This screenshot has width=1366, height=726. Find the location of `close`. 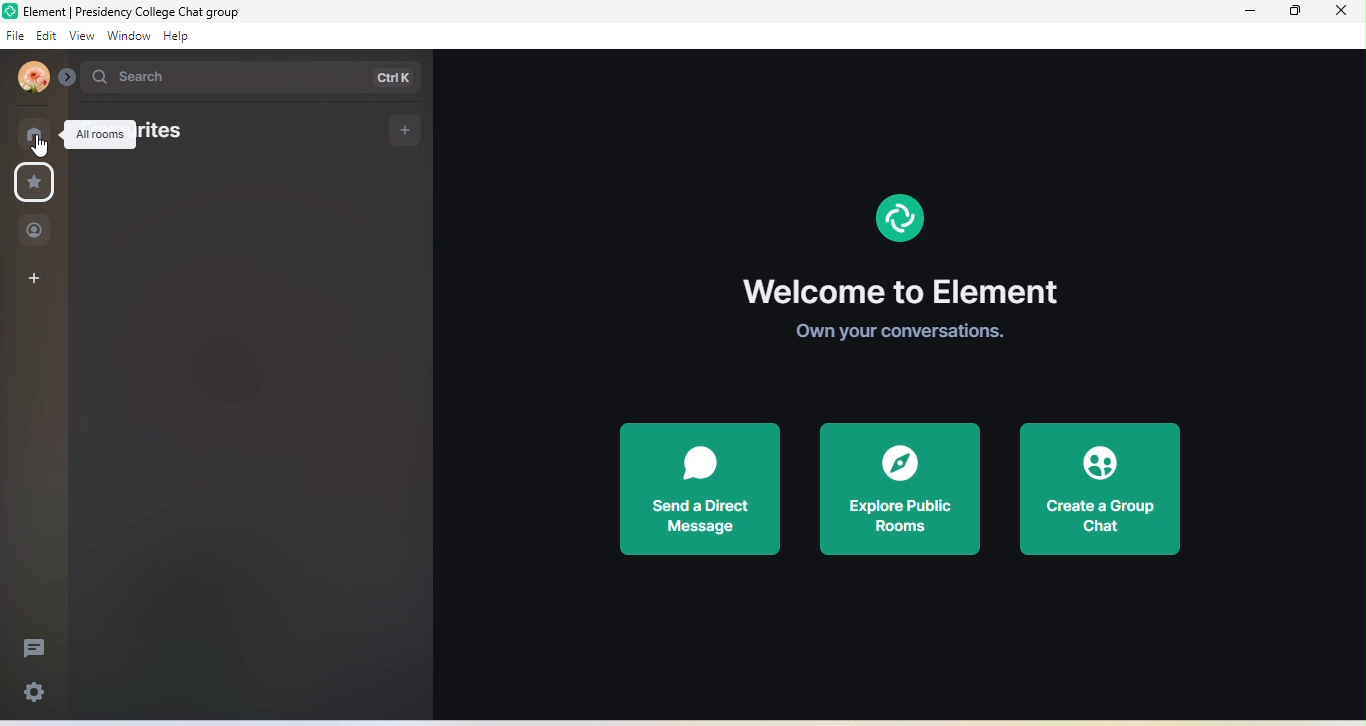

close is located at coordinates (1342, 14).